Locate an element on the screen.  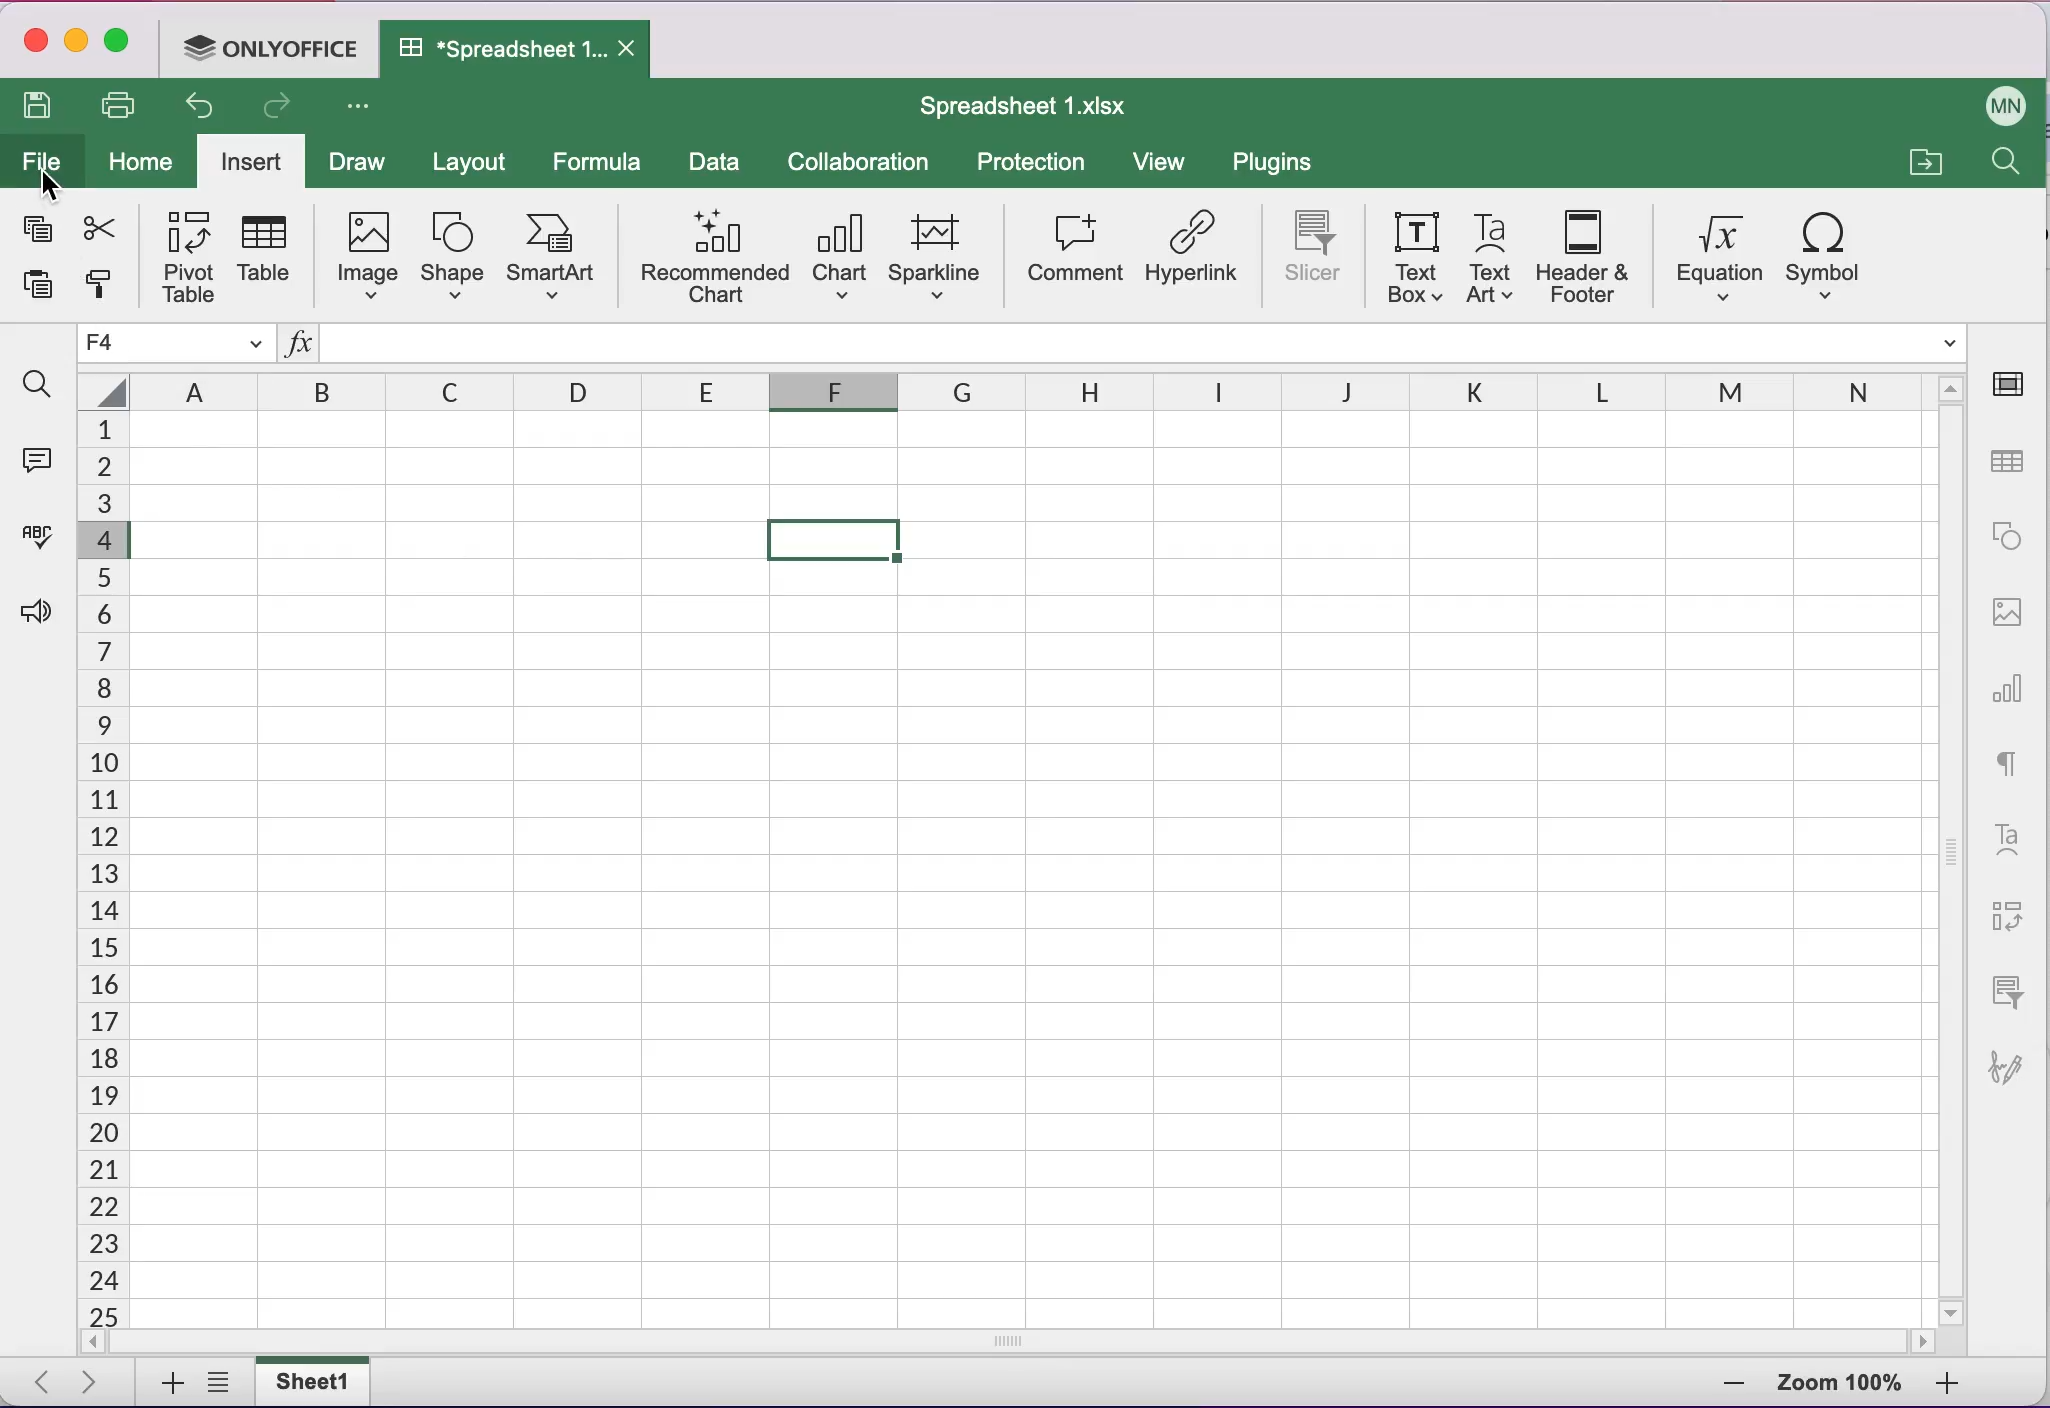
equation is located at coordinates (1714, 250).